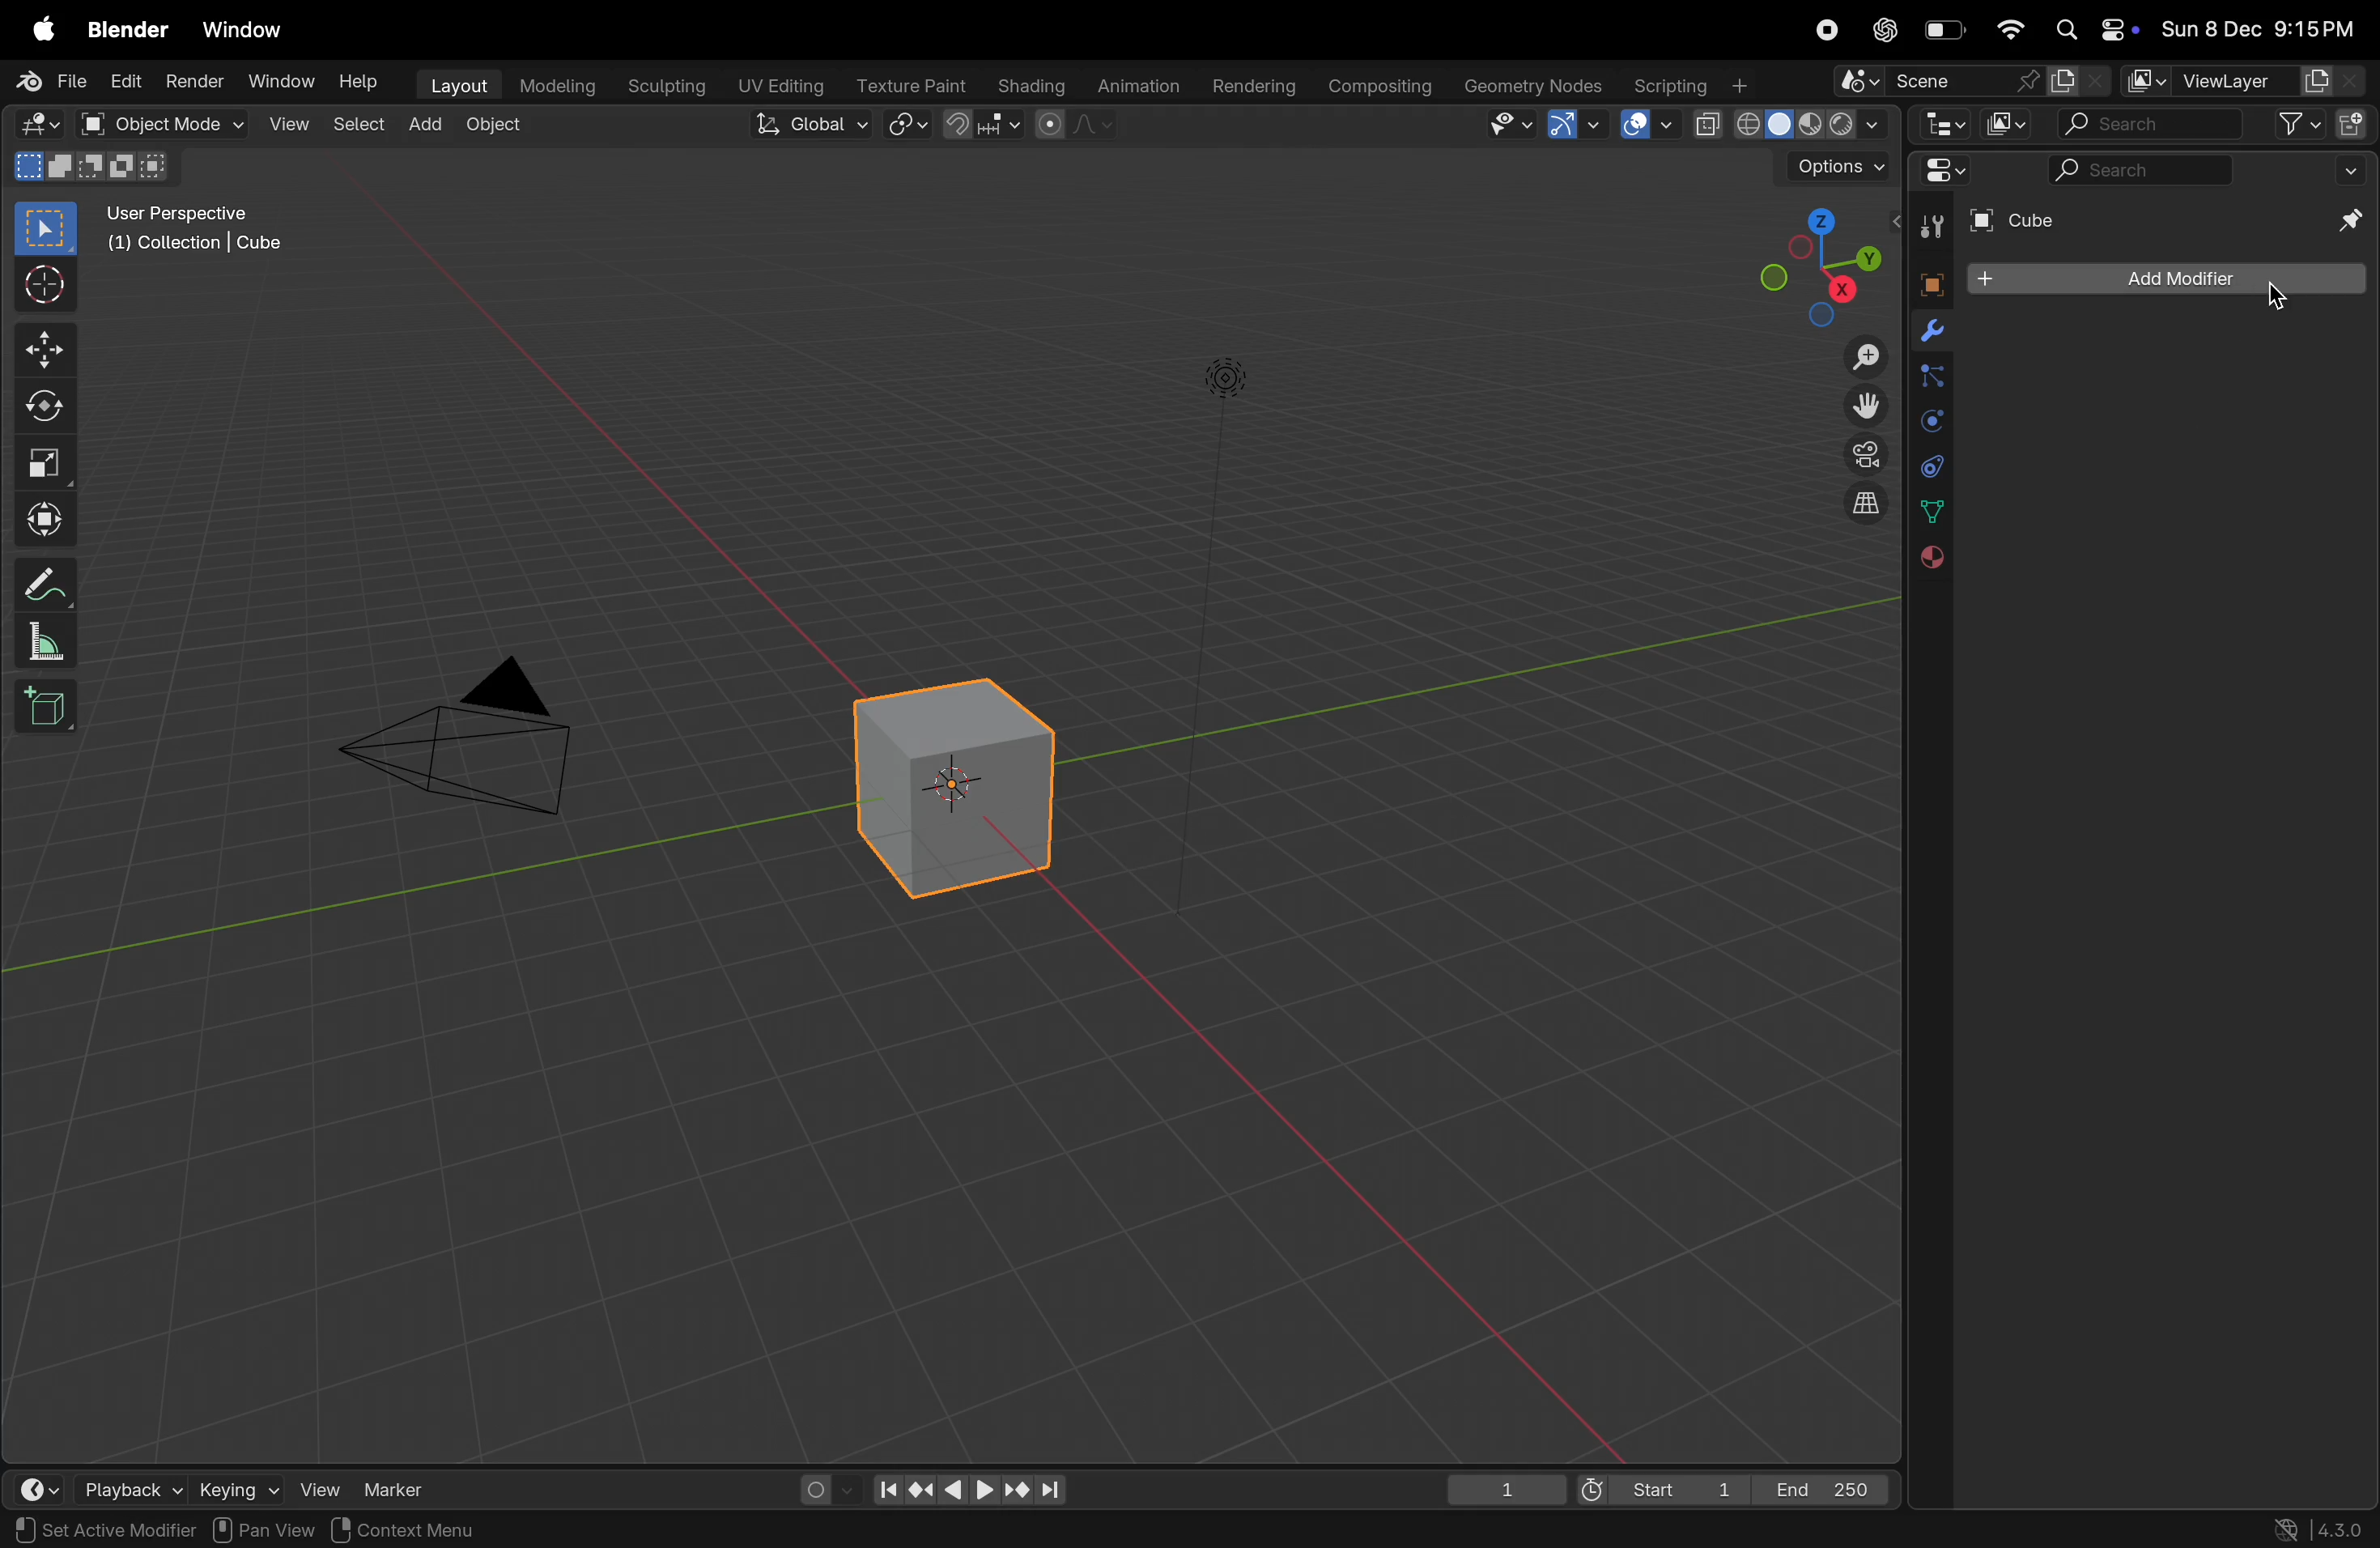 This screenshot has height=1548, width=2380. What do you see at coordinates (1940, 172) in the screenshot?
I see `widgets` at bounding box center [1940, 172].